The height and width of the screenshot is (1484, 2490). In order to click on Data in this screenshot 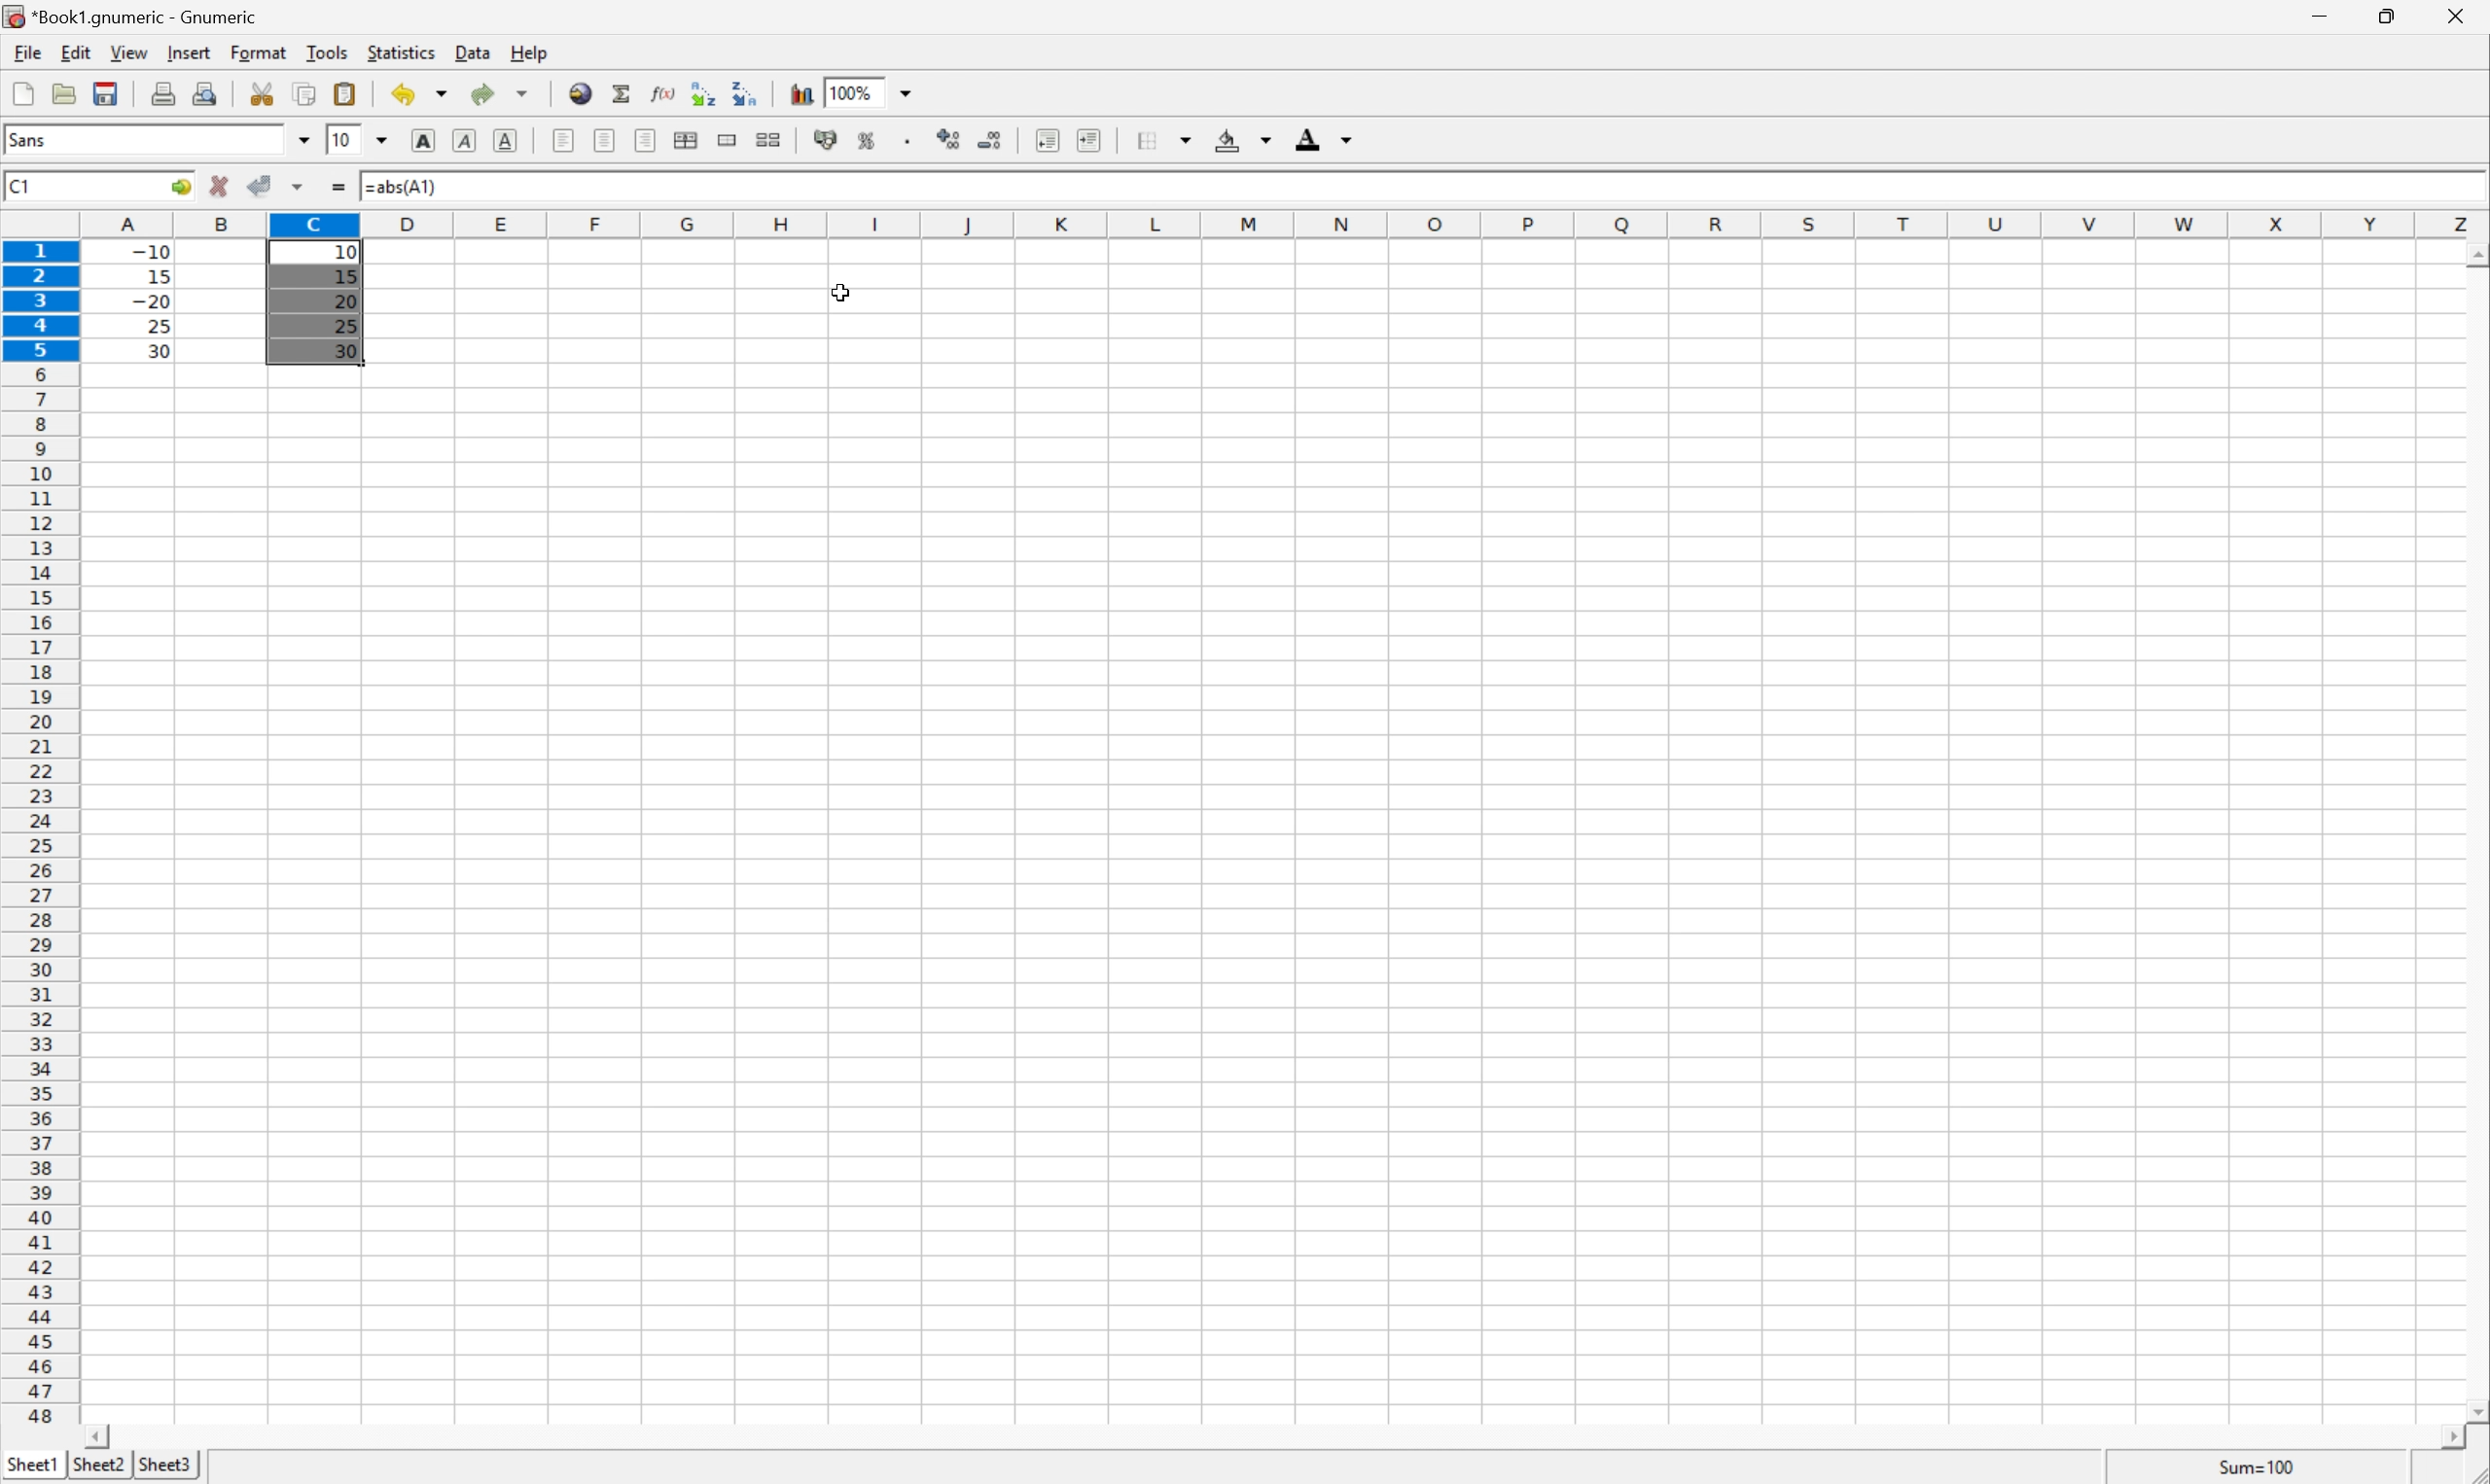, I will do `click(478, 54)`.